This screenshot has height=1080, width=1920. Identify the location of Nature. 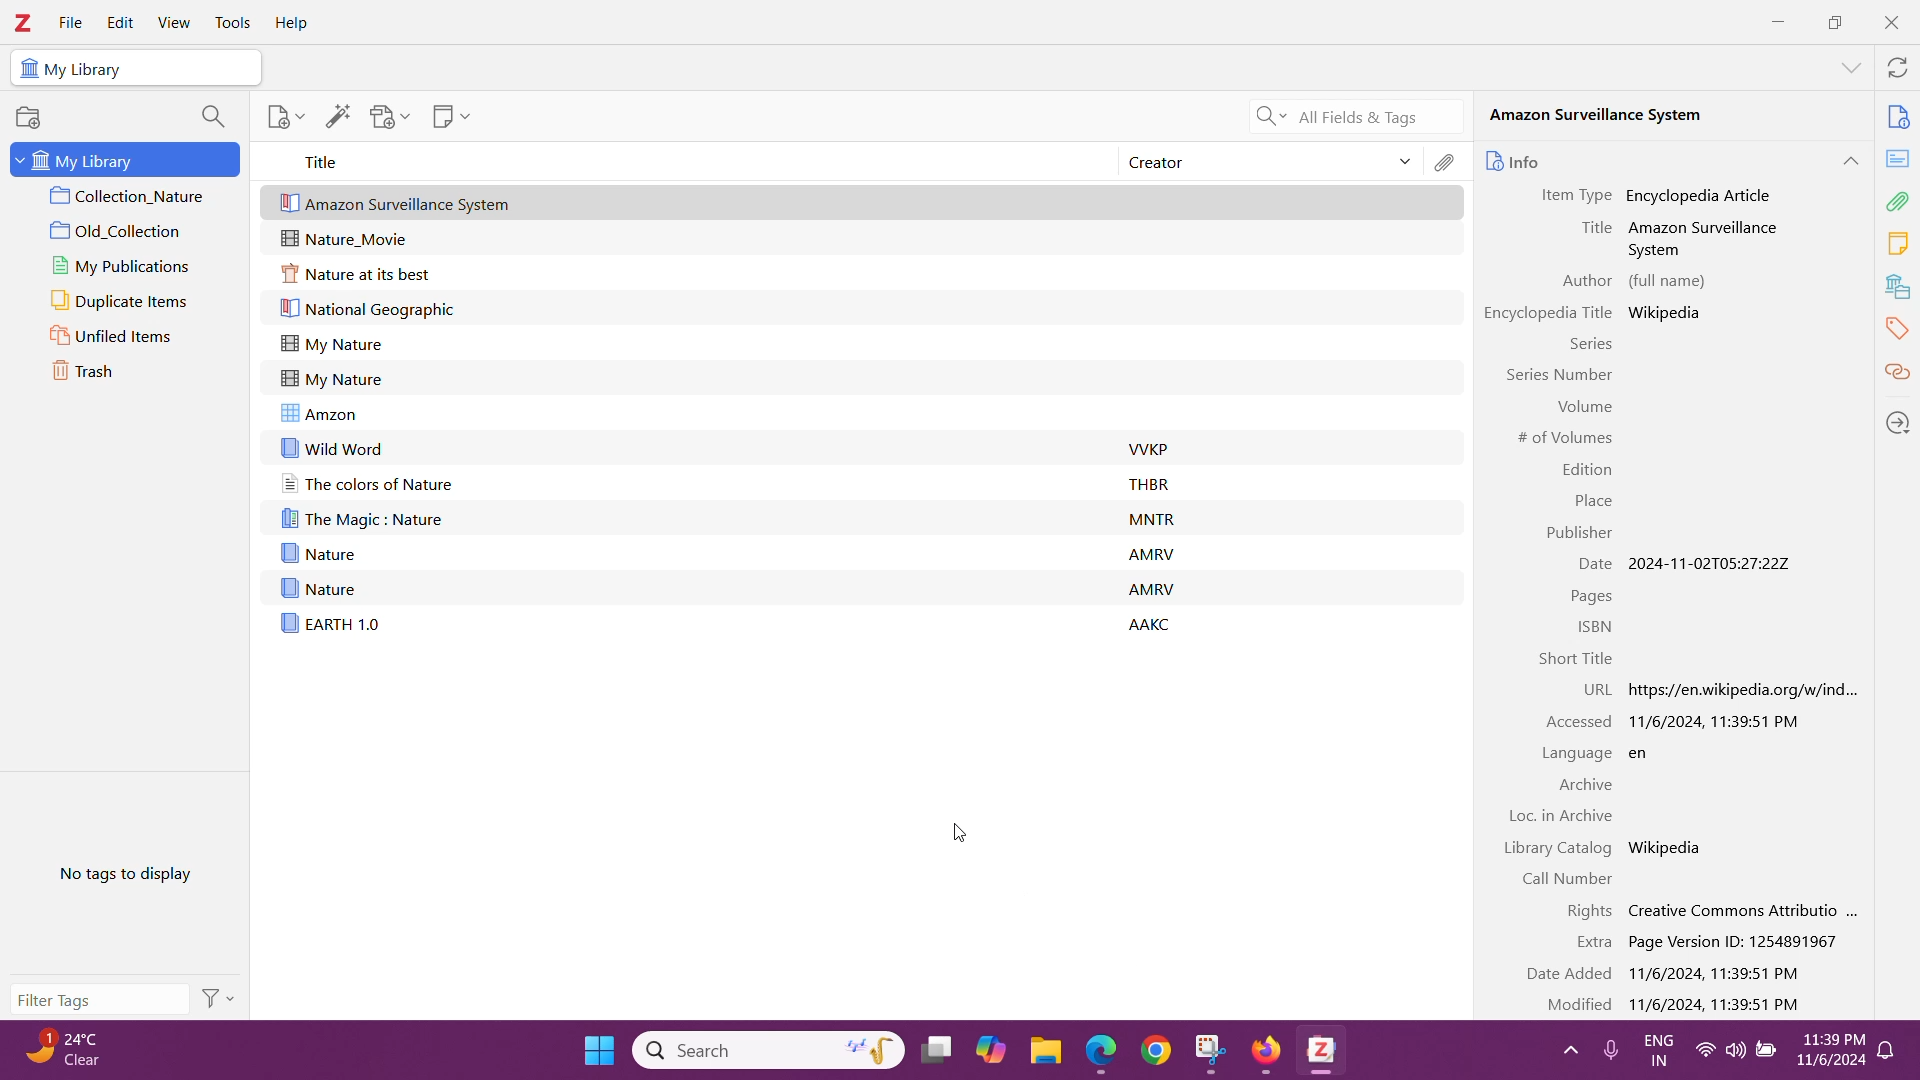
(317, 555).